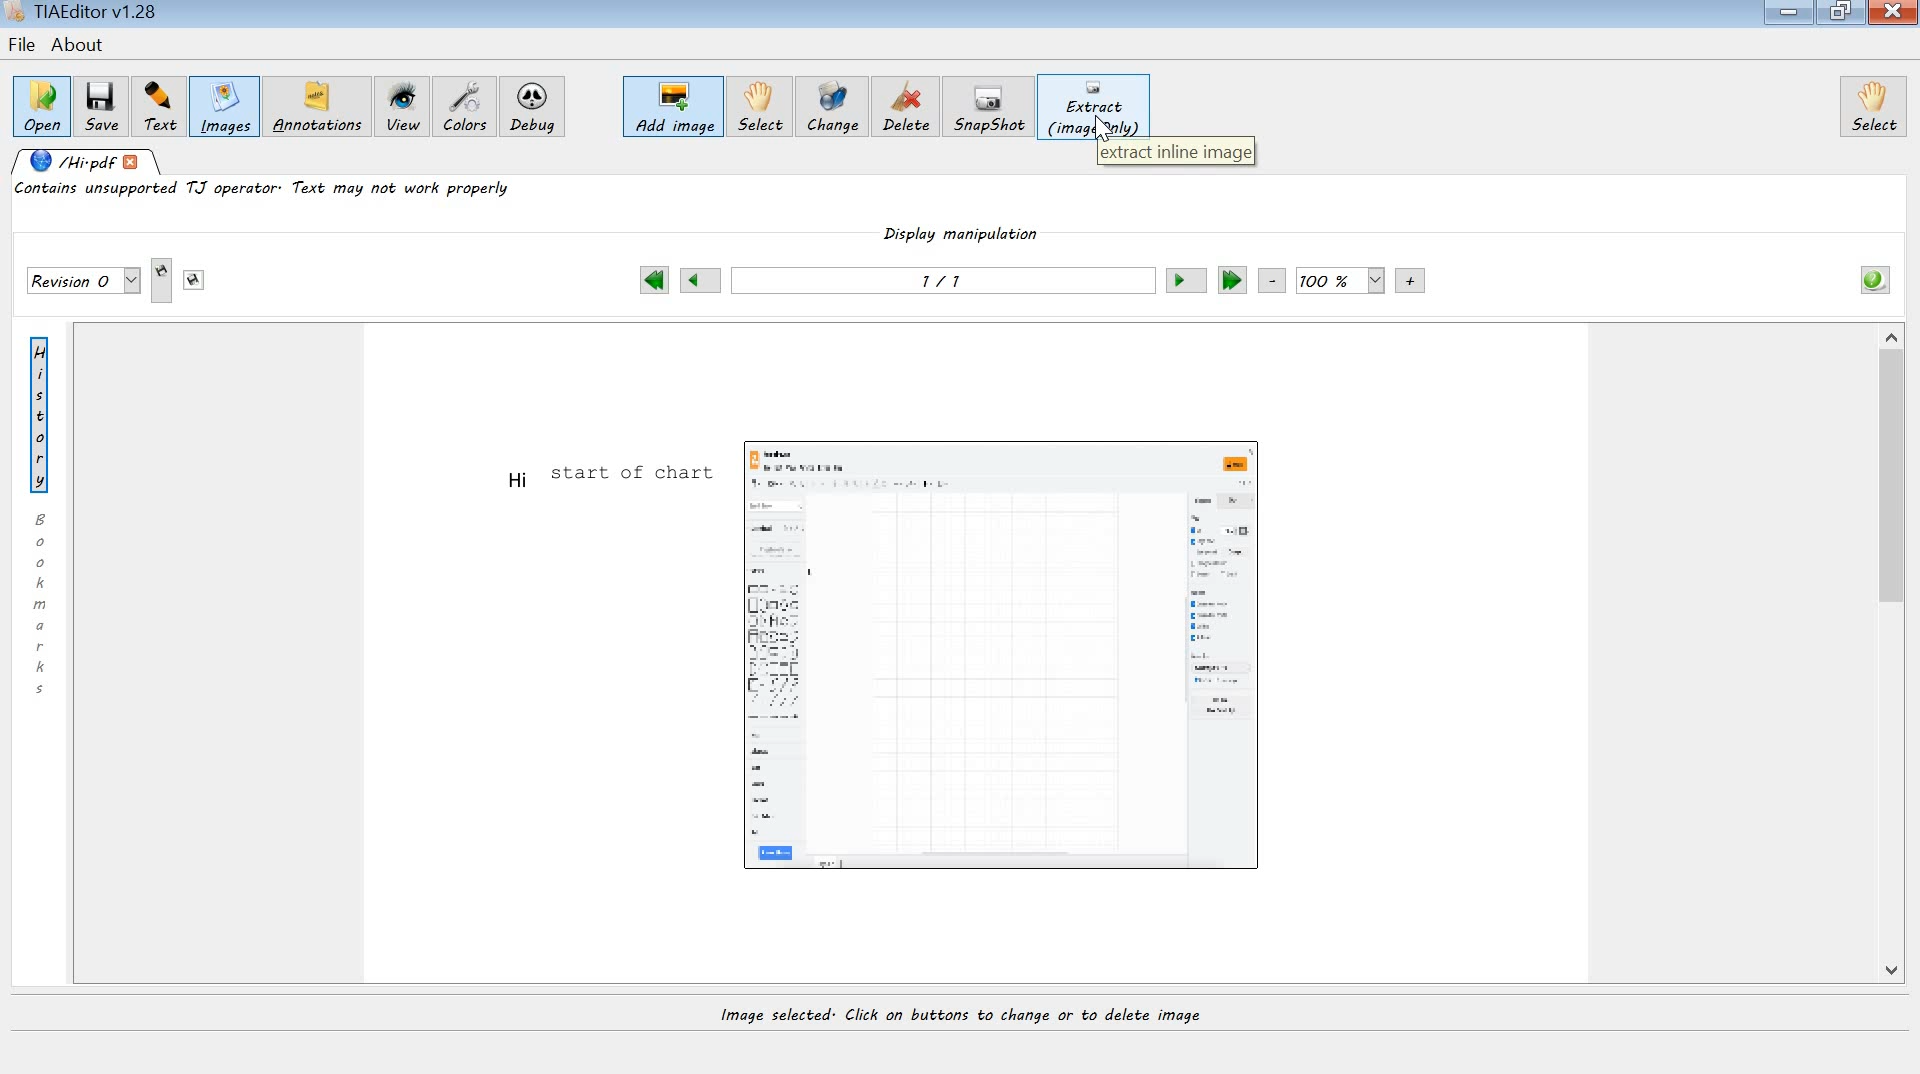  What do you see at coordinates (403, 109) in the screenshot?
I see `view` at bounding box center [403, 109].